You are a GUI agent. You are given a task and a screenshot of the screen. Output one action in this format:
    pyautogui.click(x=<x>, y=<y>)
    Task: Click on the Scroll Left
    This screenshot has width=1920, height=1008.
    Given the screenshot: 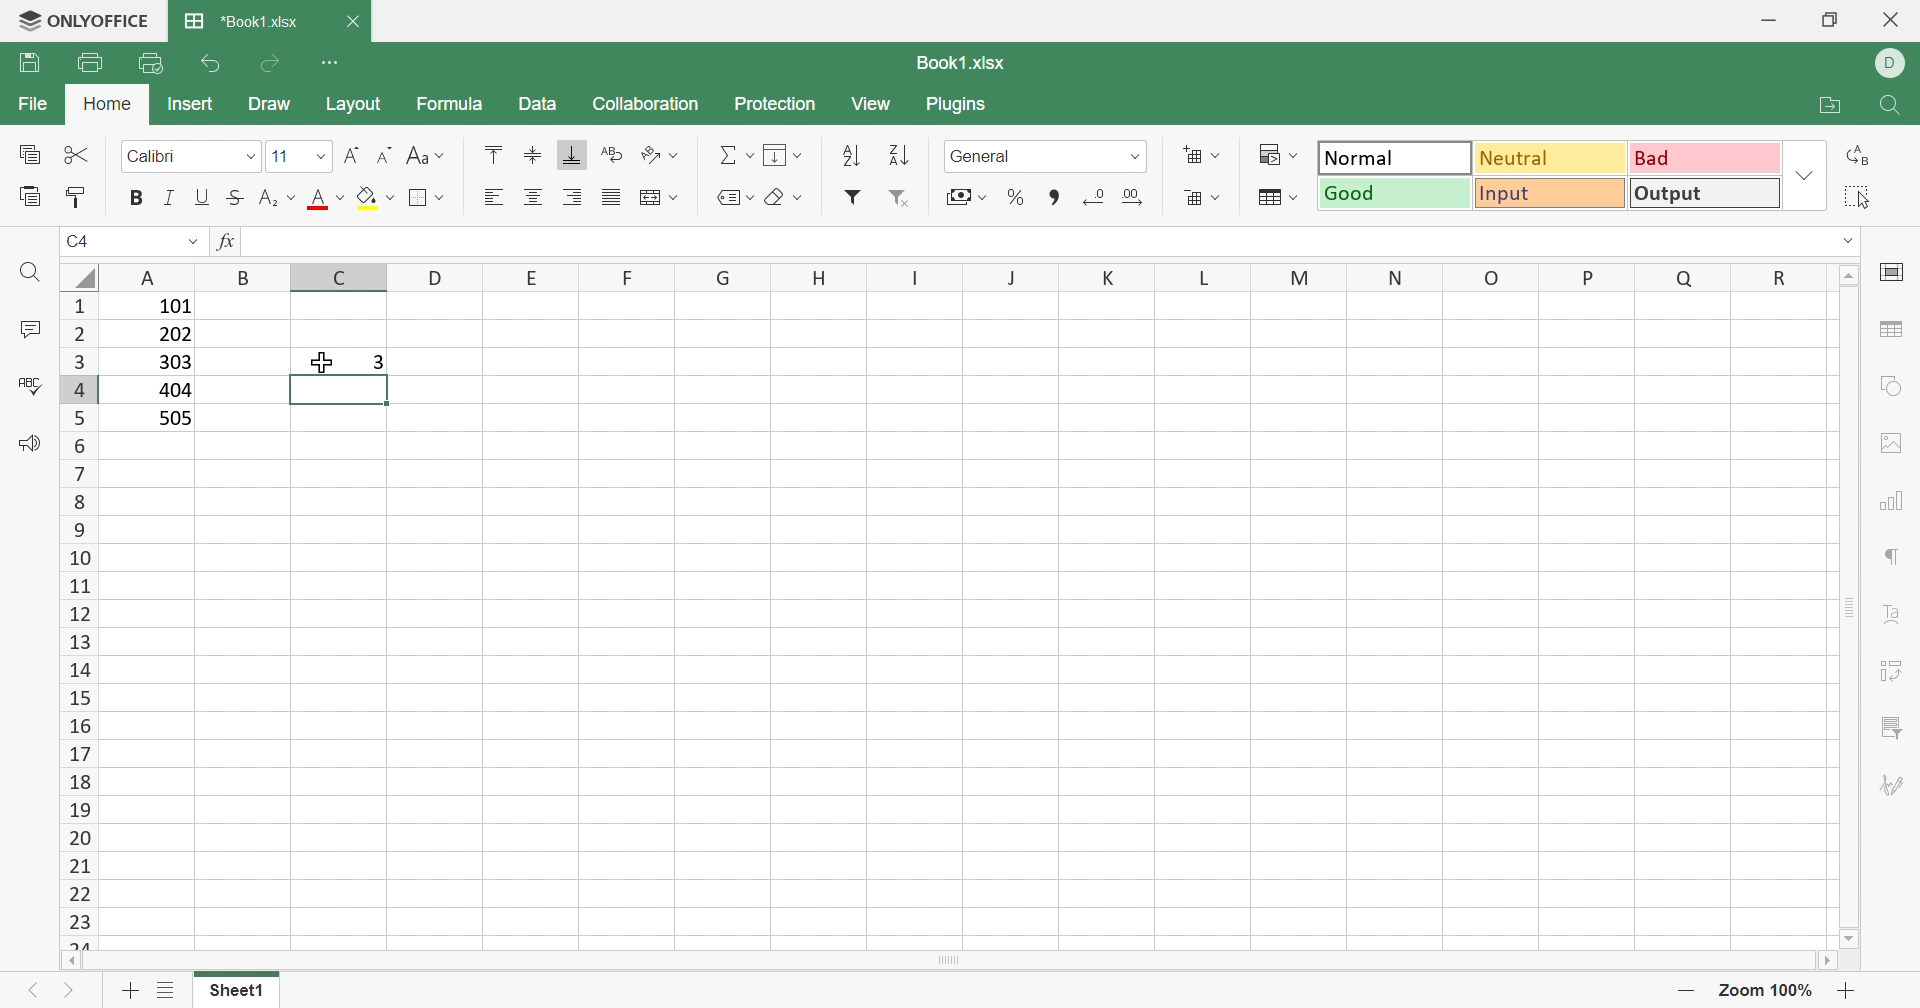 What is the action you would take?
    pyautogui.click(x=79, y=964)
    